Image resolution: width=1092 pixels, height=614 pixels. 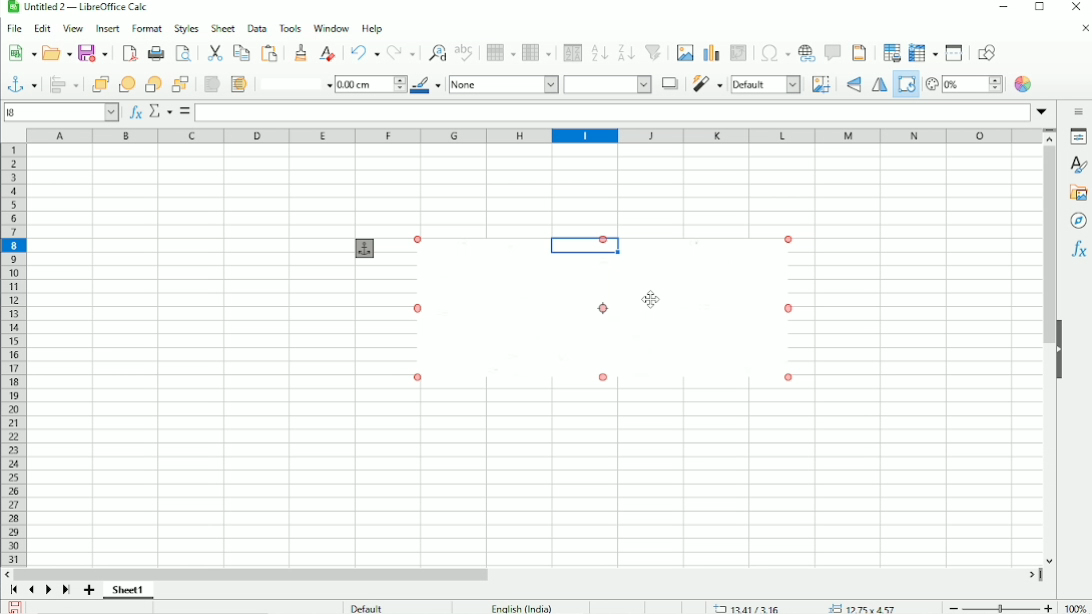 I want to click on Filter, so click(x=707, y=84).